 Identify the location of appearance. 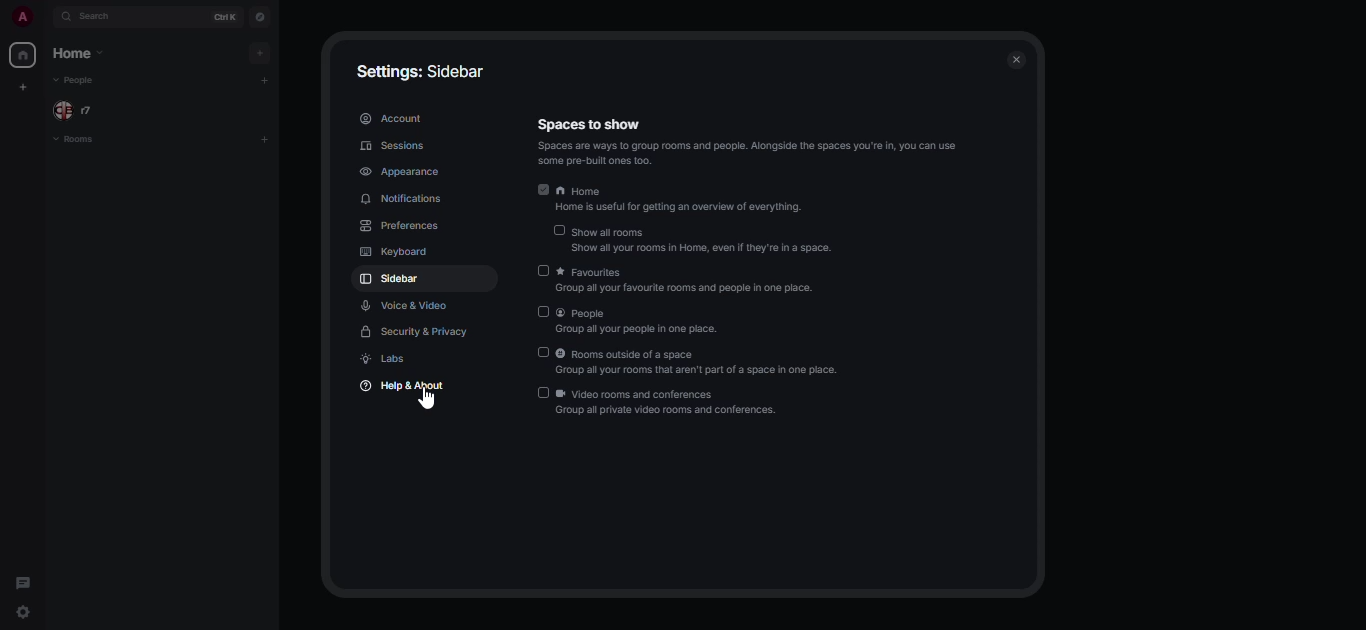
(402, 171).